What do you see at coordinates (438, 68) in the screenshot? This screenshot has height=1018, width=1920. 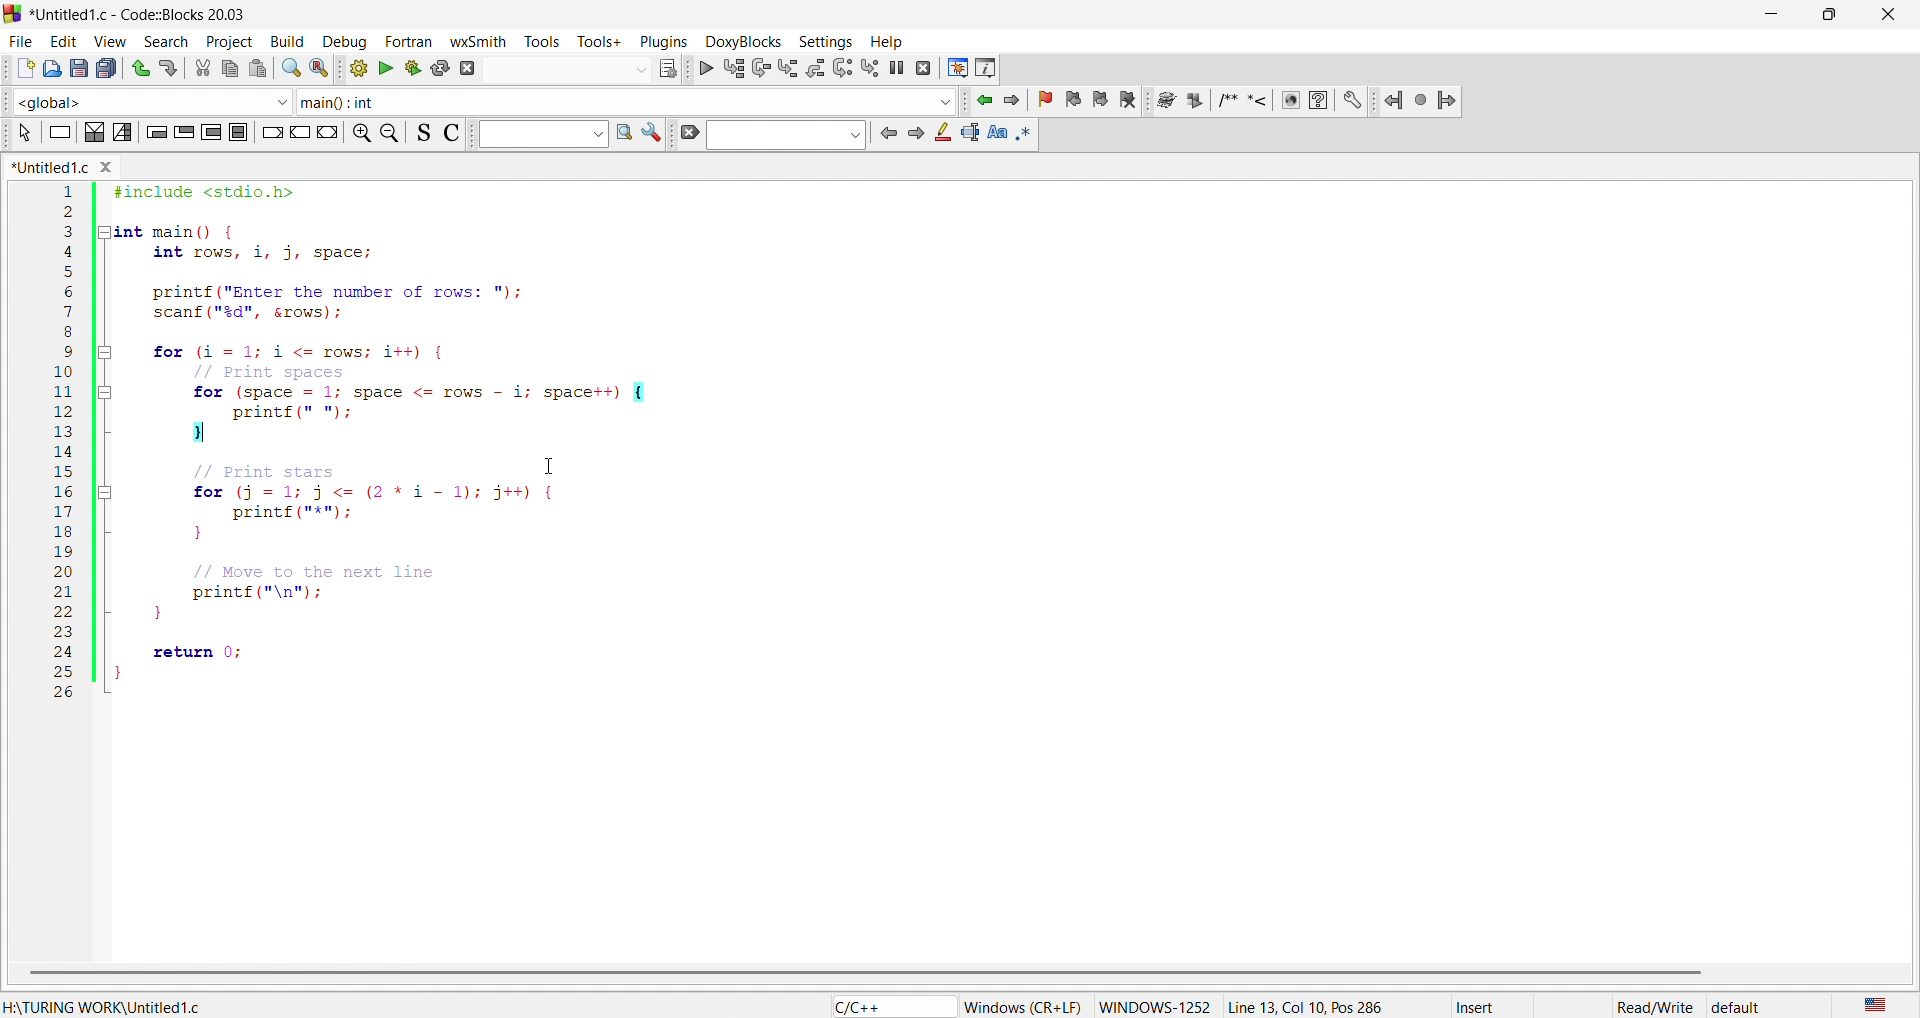 I see `rebuild` at bounding box center [438, 68].